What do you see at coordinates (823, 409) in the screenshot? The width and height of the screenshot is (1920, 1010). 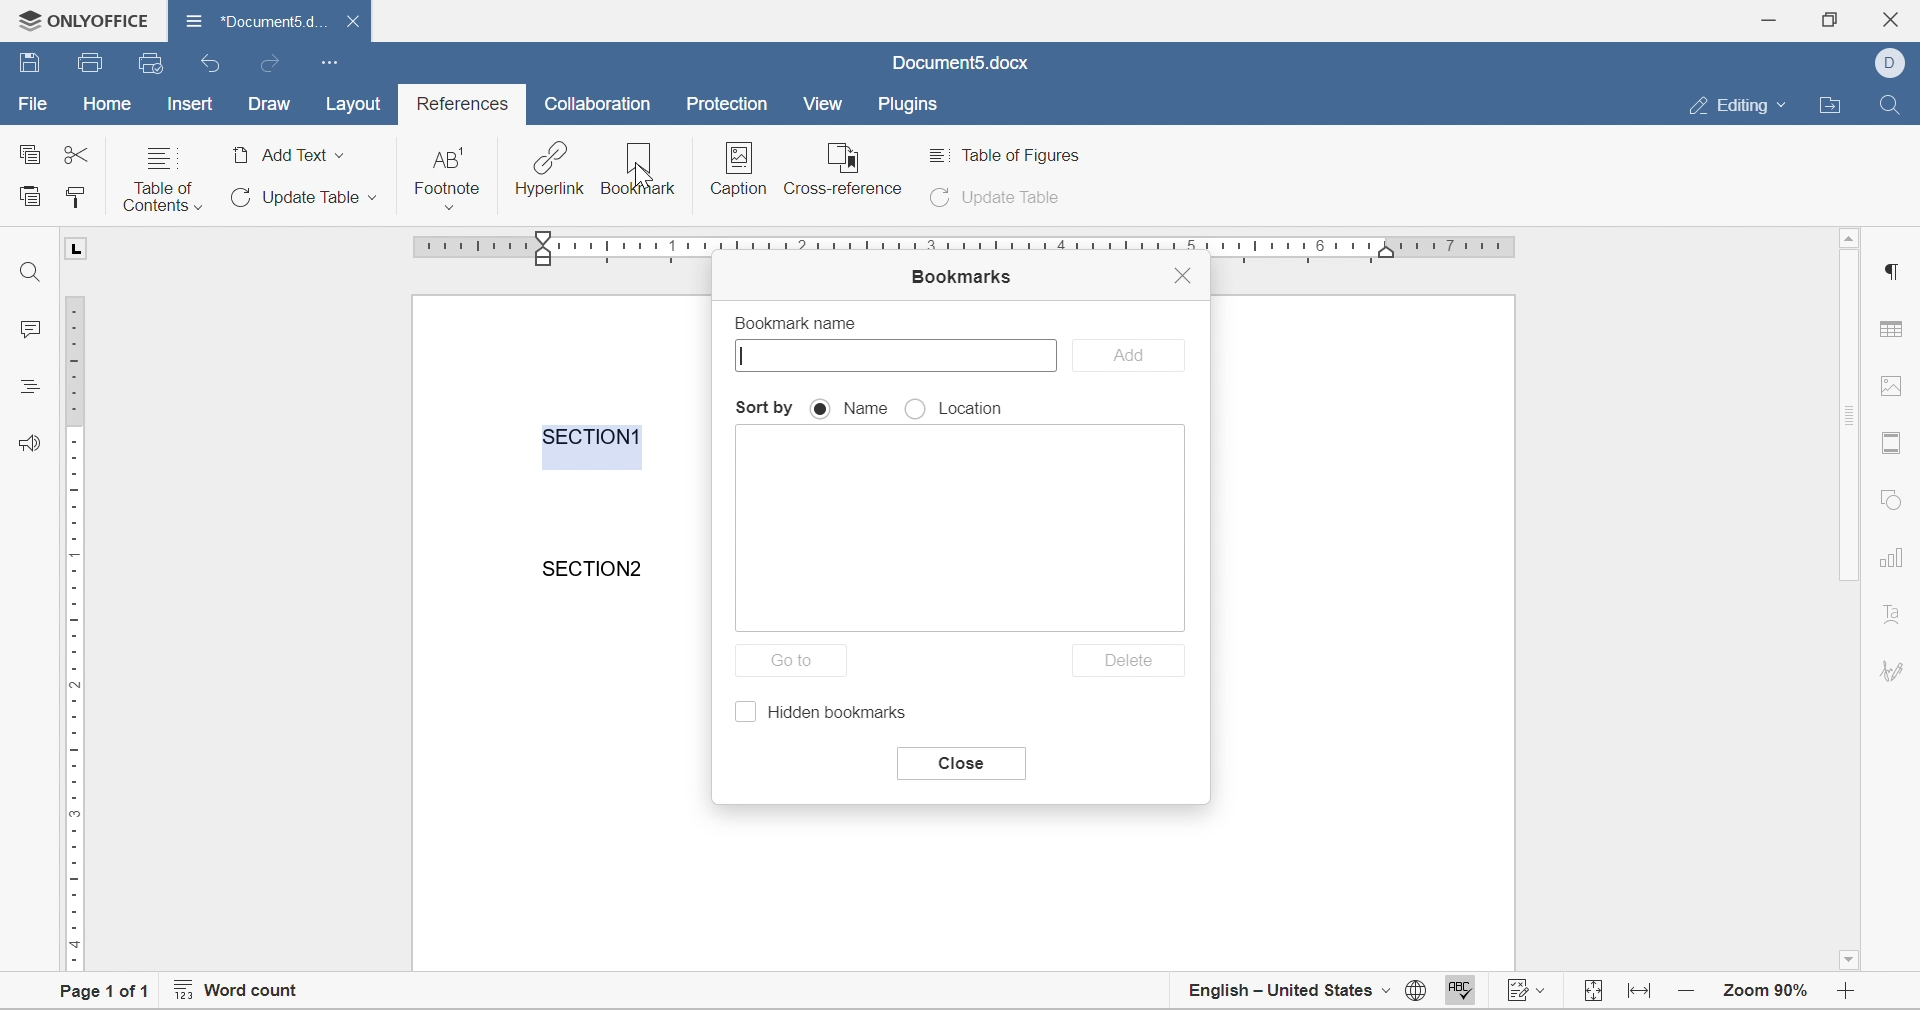 I see `radio button` at bounding box center [823, 409].